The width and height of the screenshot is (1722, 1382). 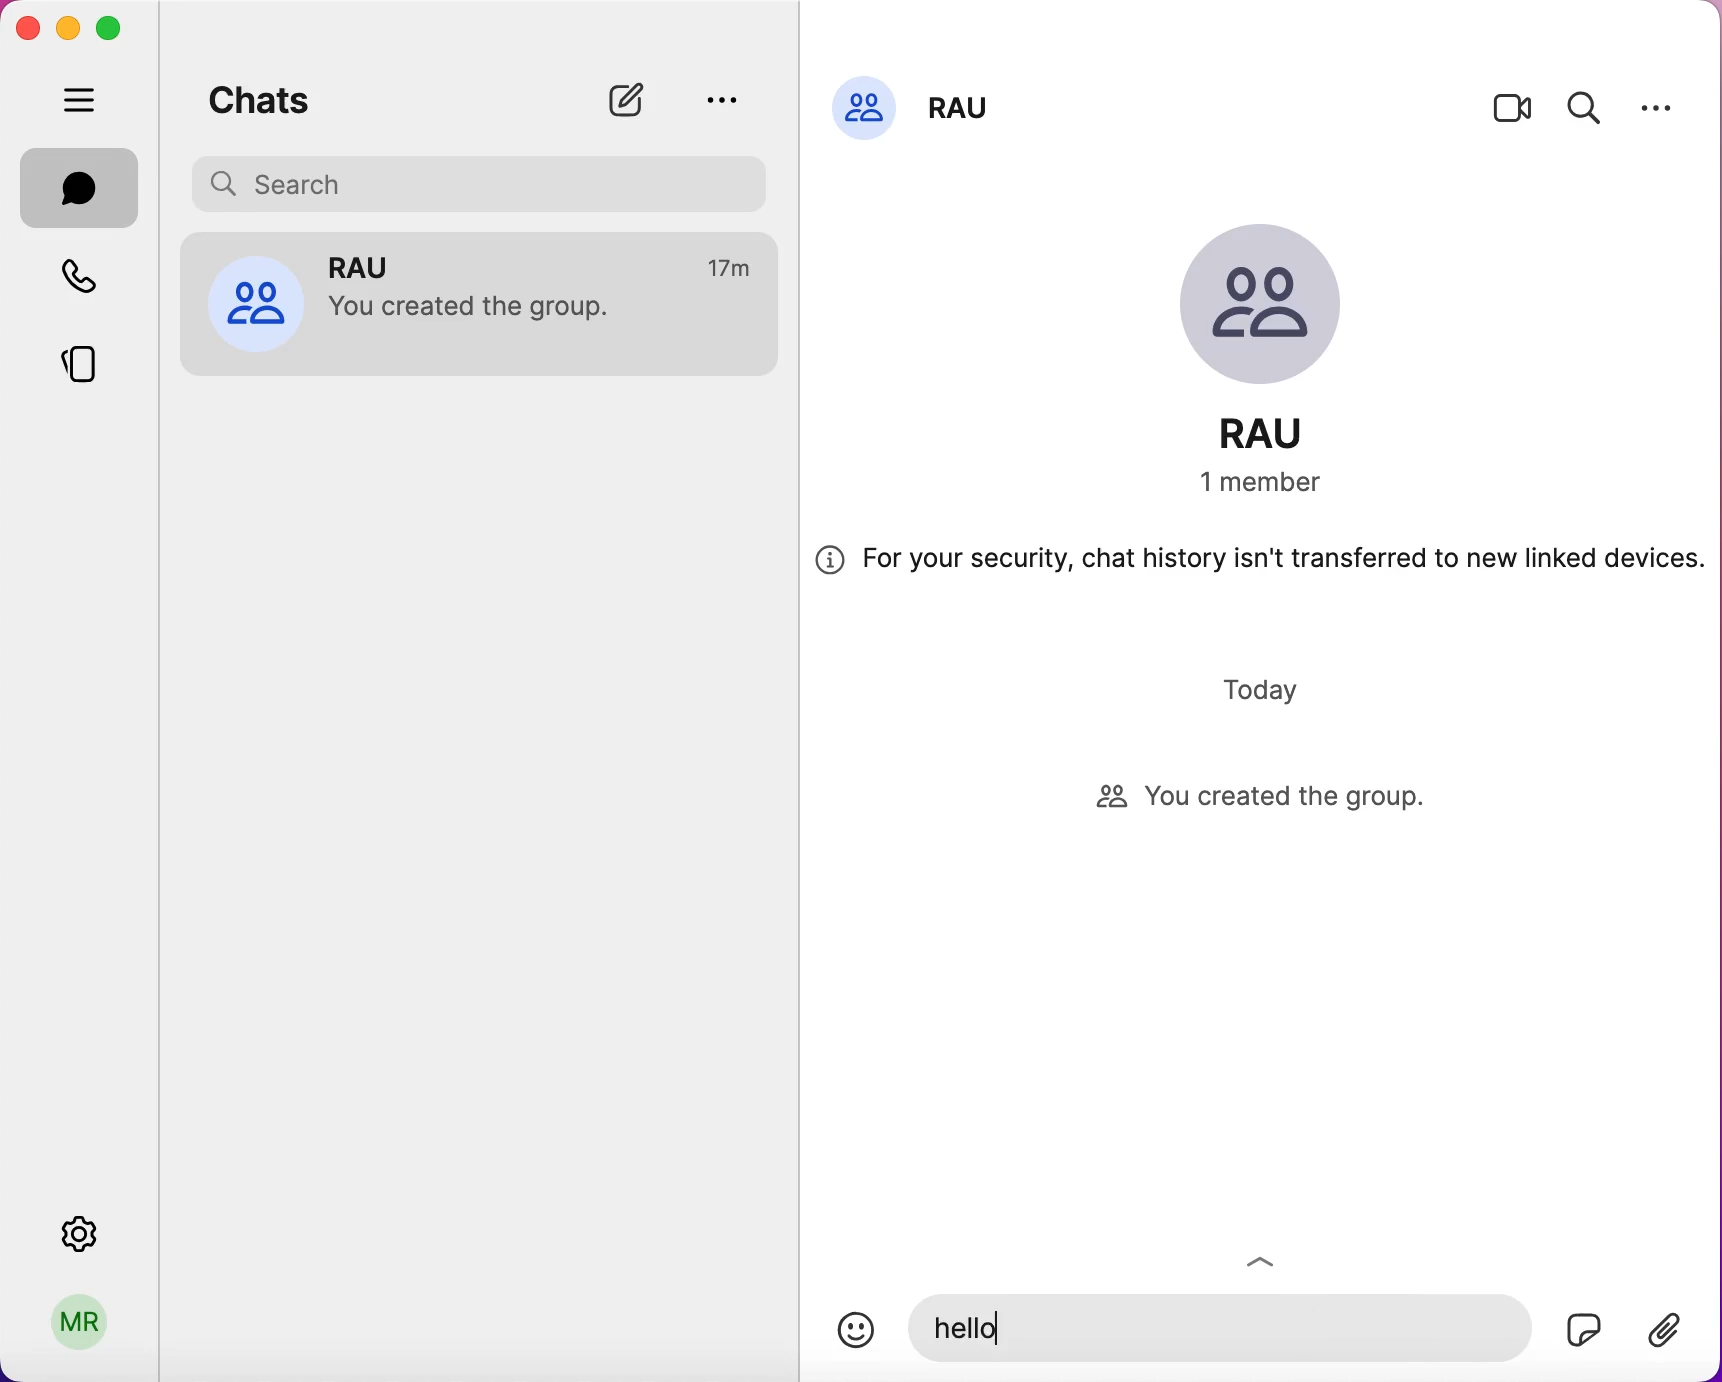 I want to click on search, so click(x=1585, y=105).